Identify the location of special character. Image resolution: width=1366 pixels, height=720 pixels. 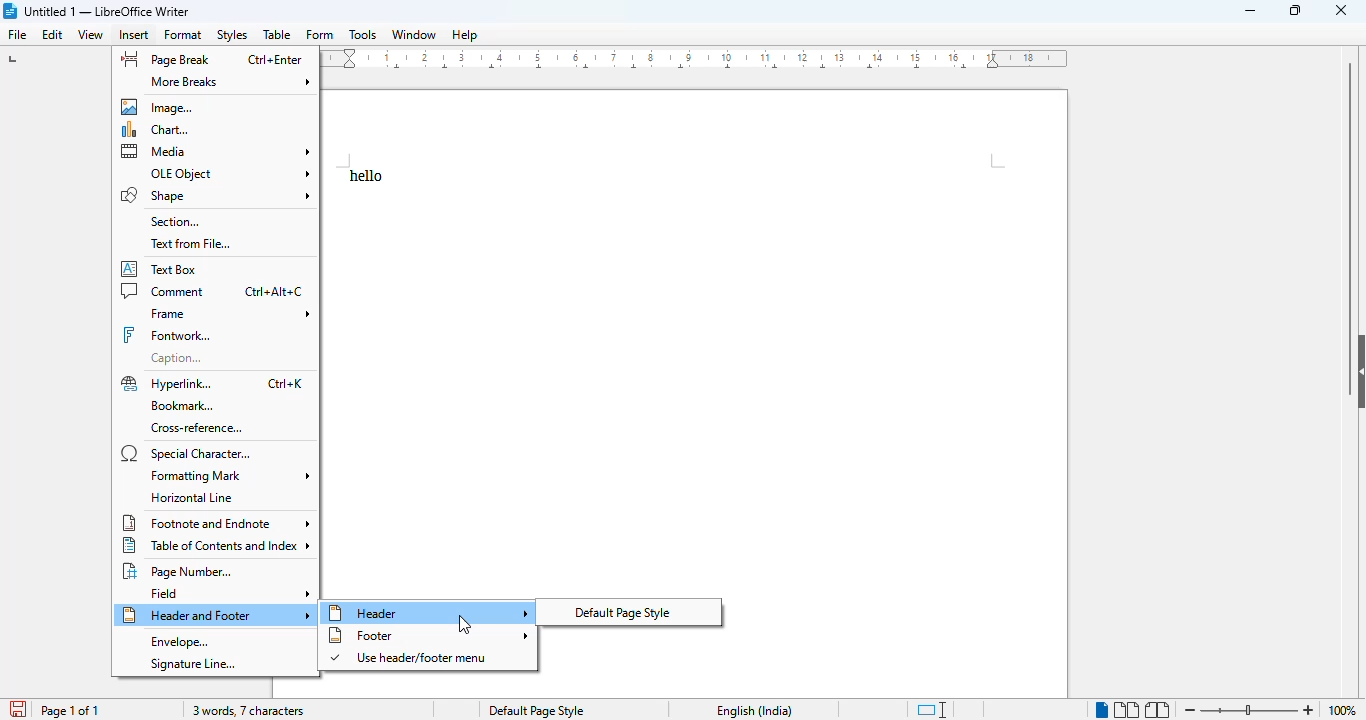
(188, 453).